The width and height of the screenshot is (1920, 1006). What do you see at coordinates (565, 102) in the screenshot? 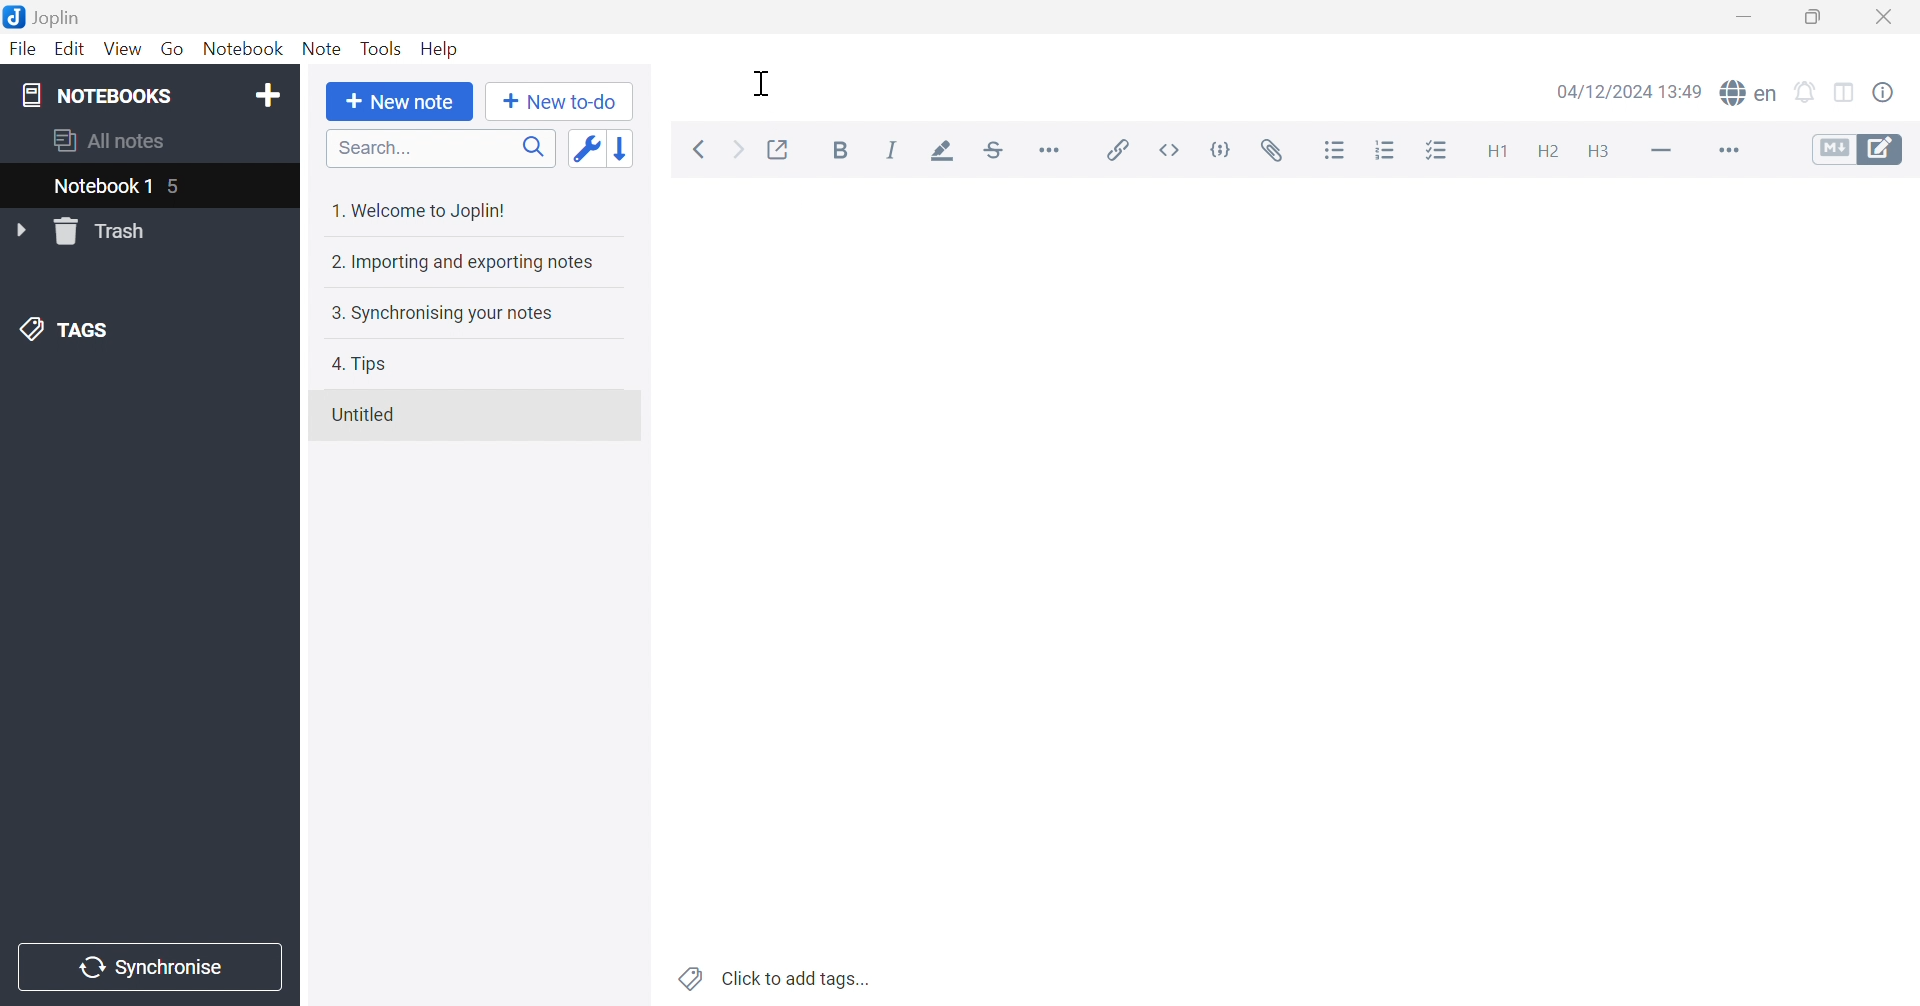
I see `New to-do` at bounding box center [565, 102].